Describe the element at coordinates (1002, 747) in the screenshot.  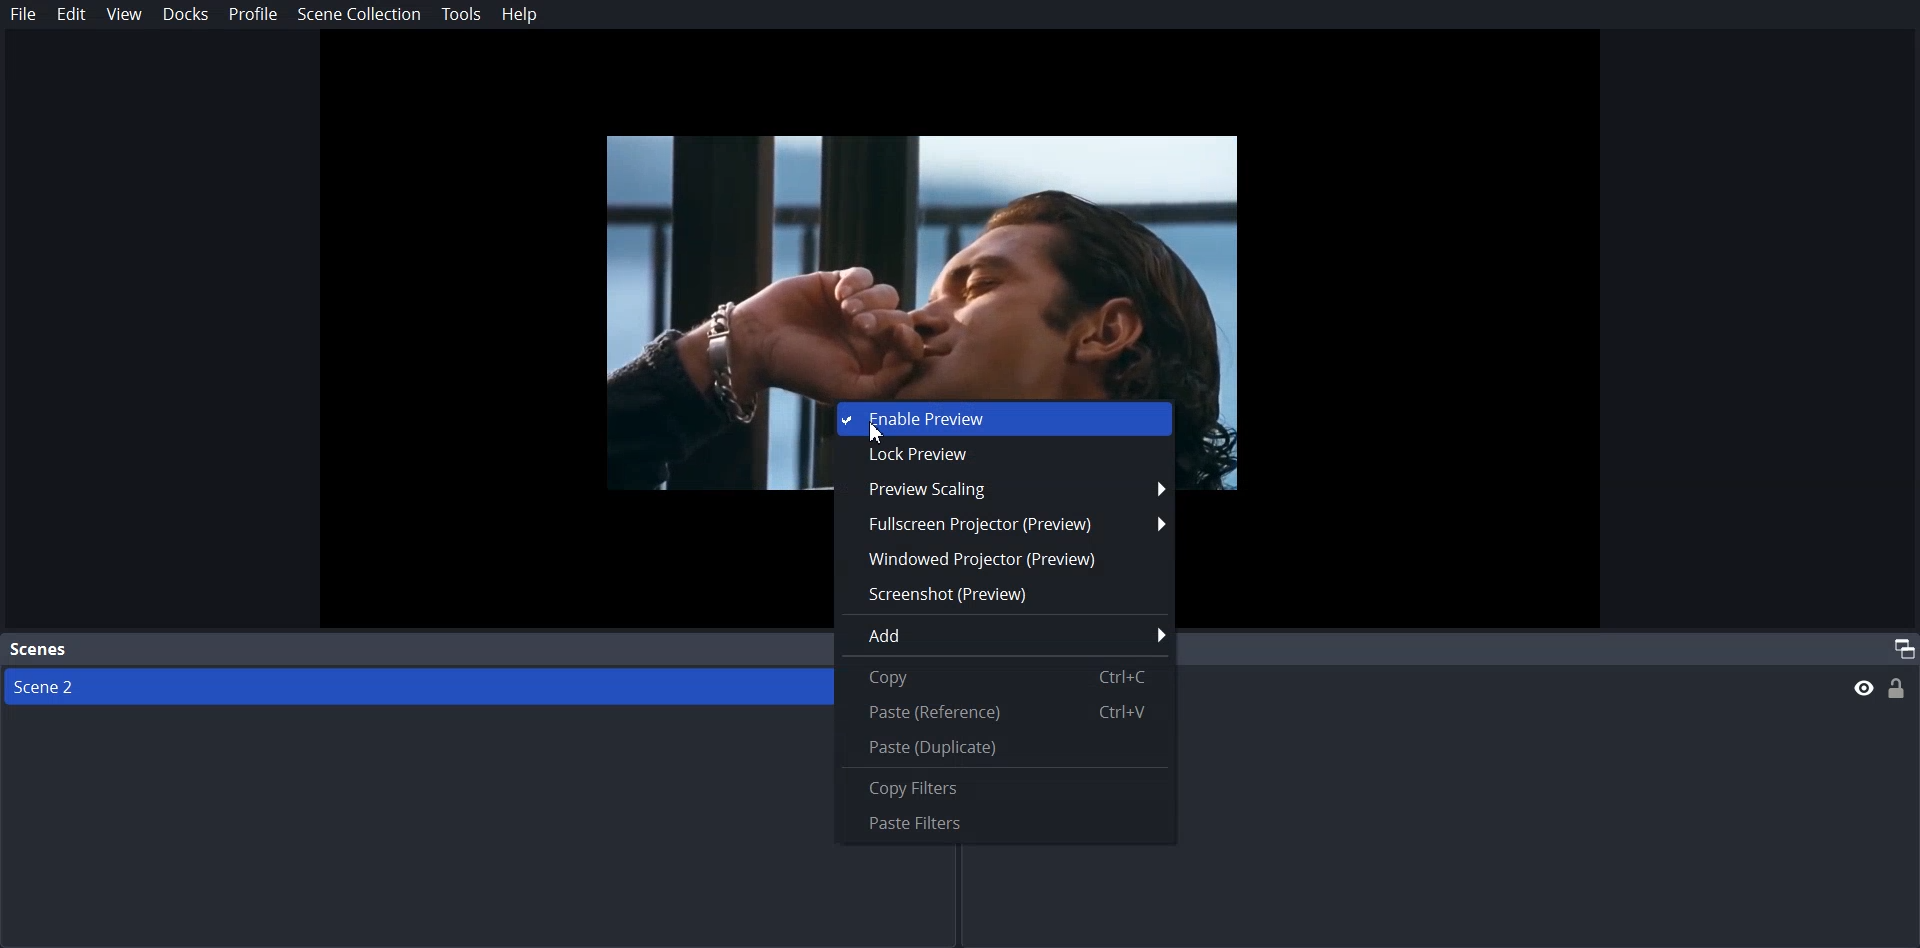
I see `Paste(Duplicate)` at that location.